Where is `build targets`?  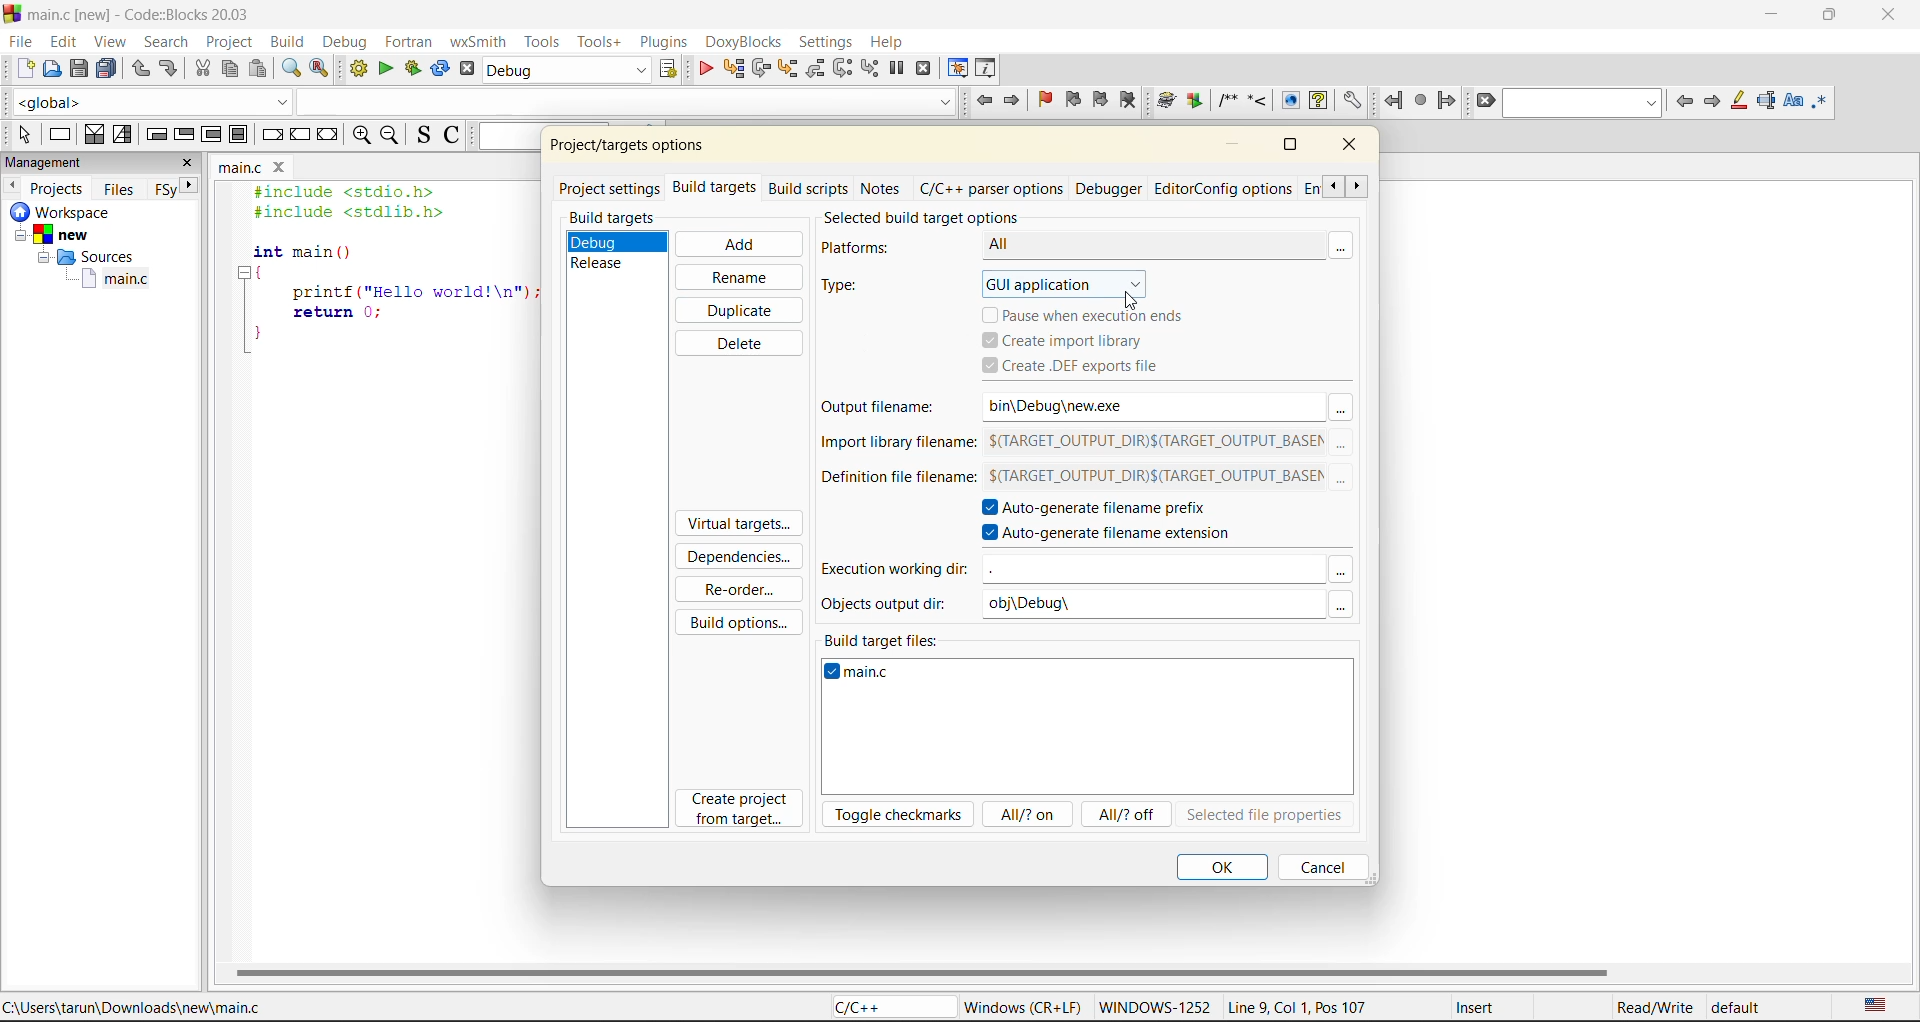
build targets is located at coordinates (615, 218).